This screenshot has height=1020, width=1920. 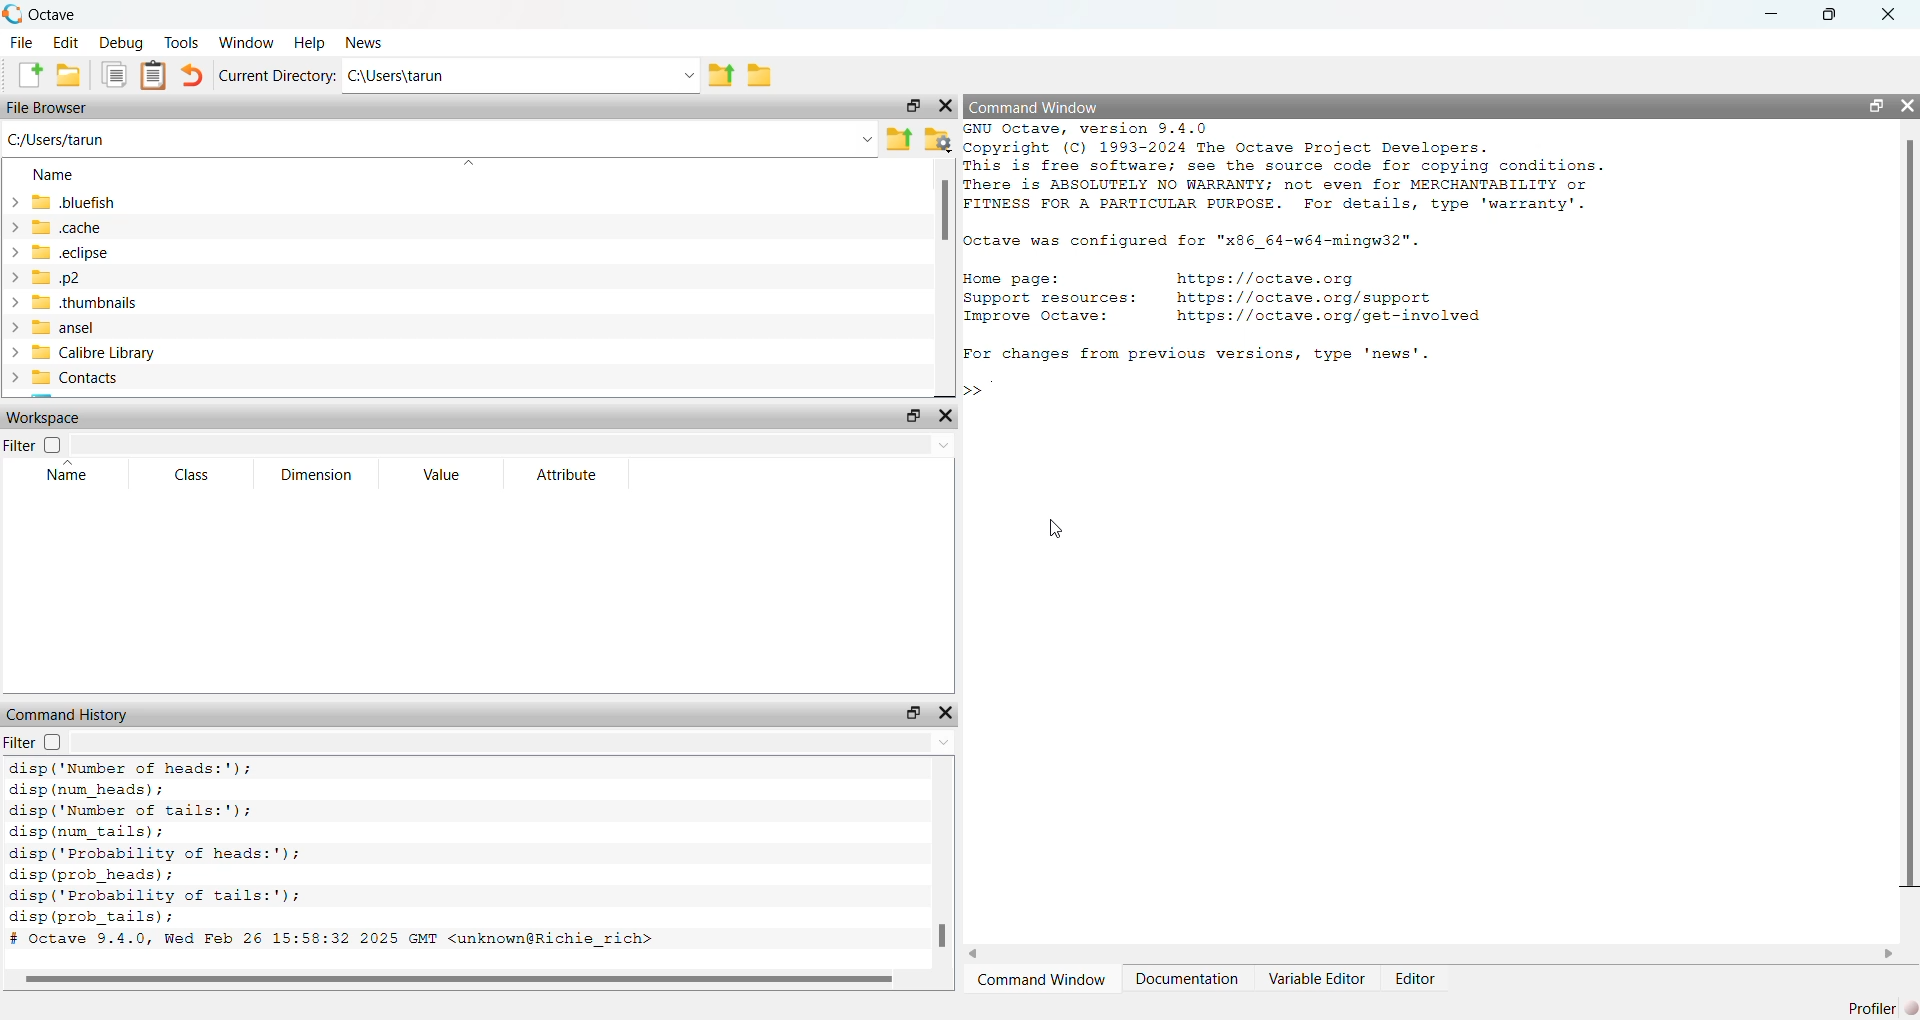 What do you see at coordinates (122, 42) in the screenshot?
I see `Debug` at bounding box center [122, 42].